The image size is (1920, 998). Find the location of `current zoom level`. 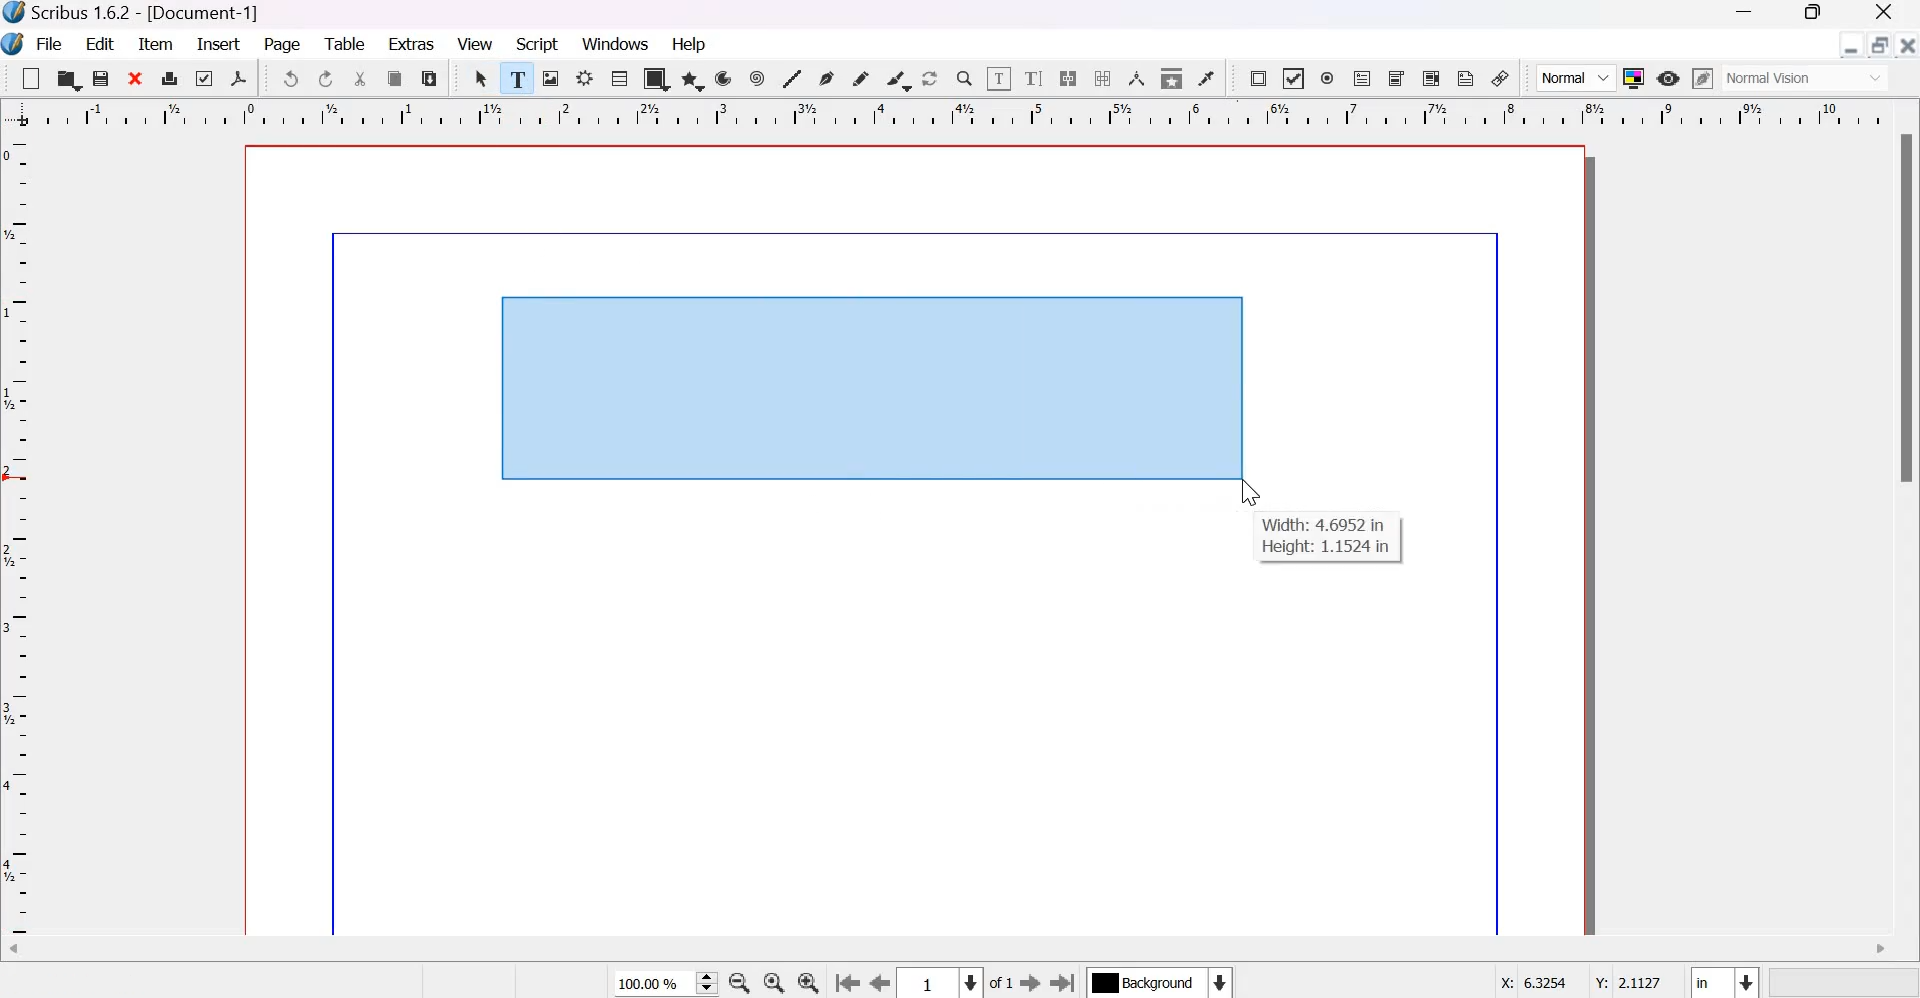

current zoom level is located at coordinates (665, 984).